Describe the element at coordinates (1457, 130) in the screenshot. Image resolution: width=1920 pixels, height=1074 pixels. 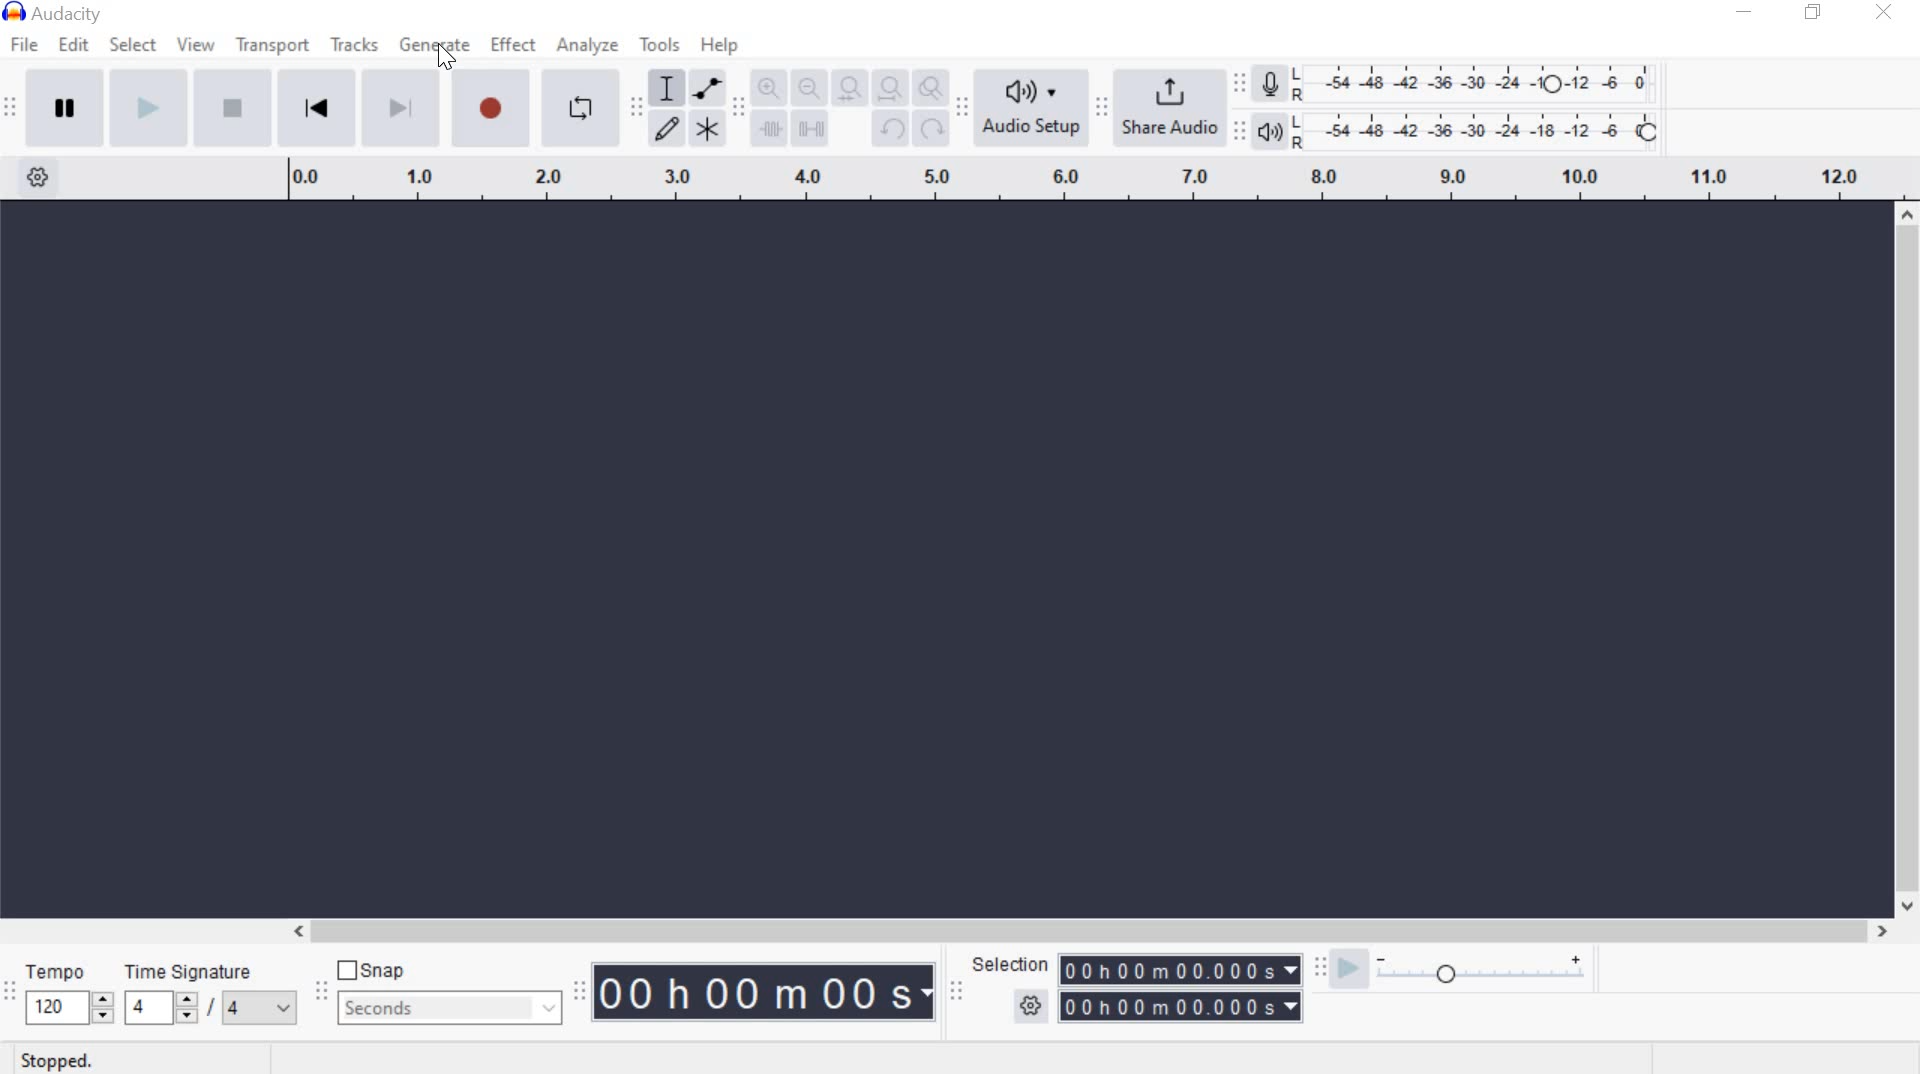
I see `Playback Level` at that location.